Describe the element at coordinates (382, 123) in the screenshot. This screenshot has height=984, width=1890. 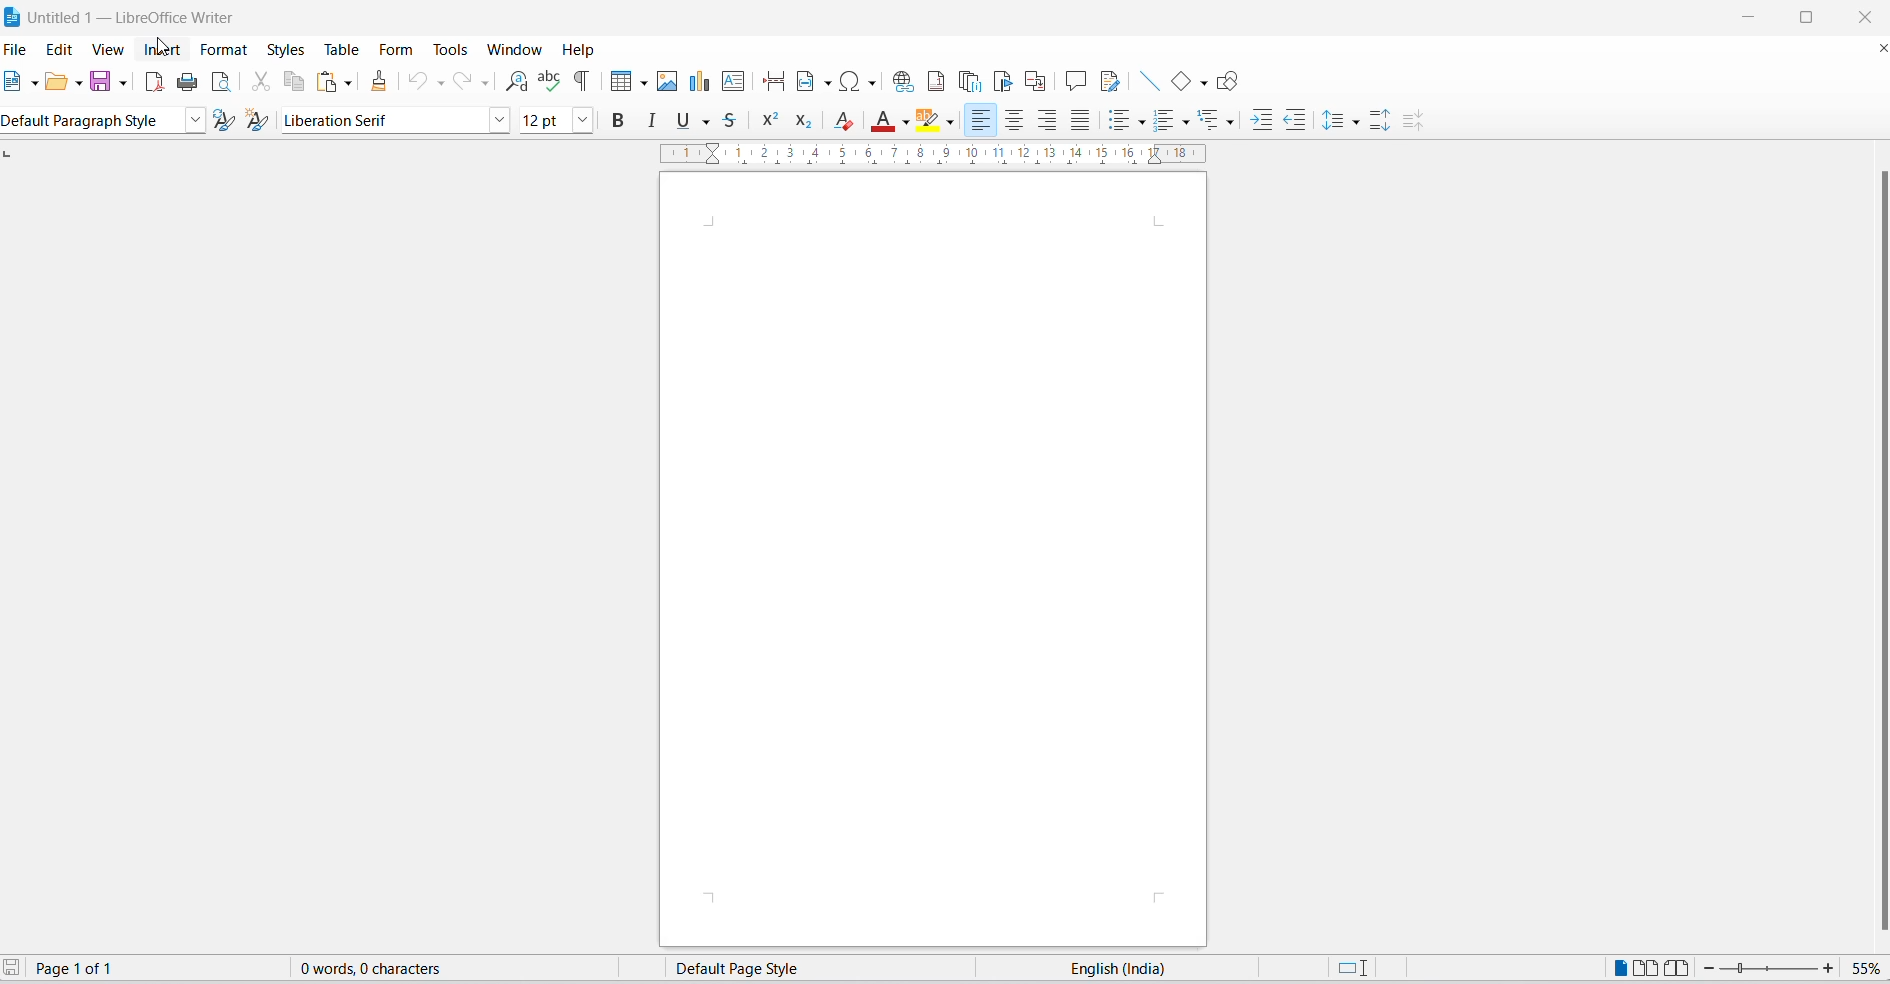
I see `font name` at that location.